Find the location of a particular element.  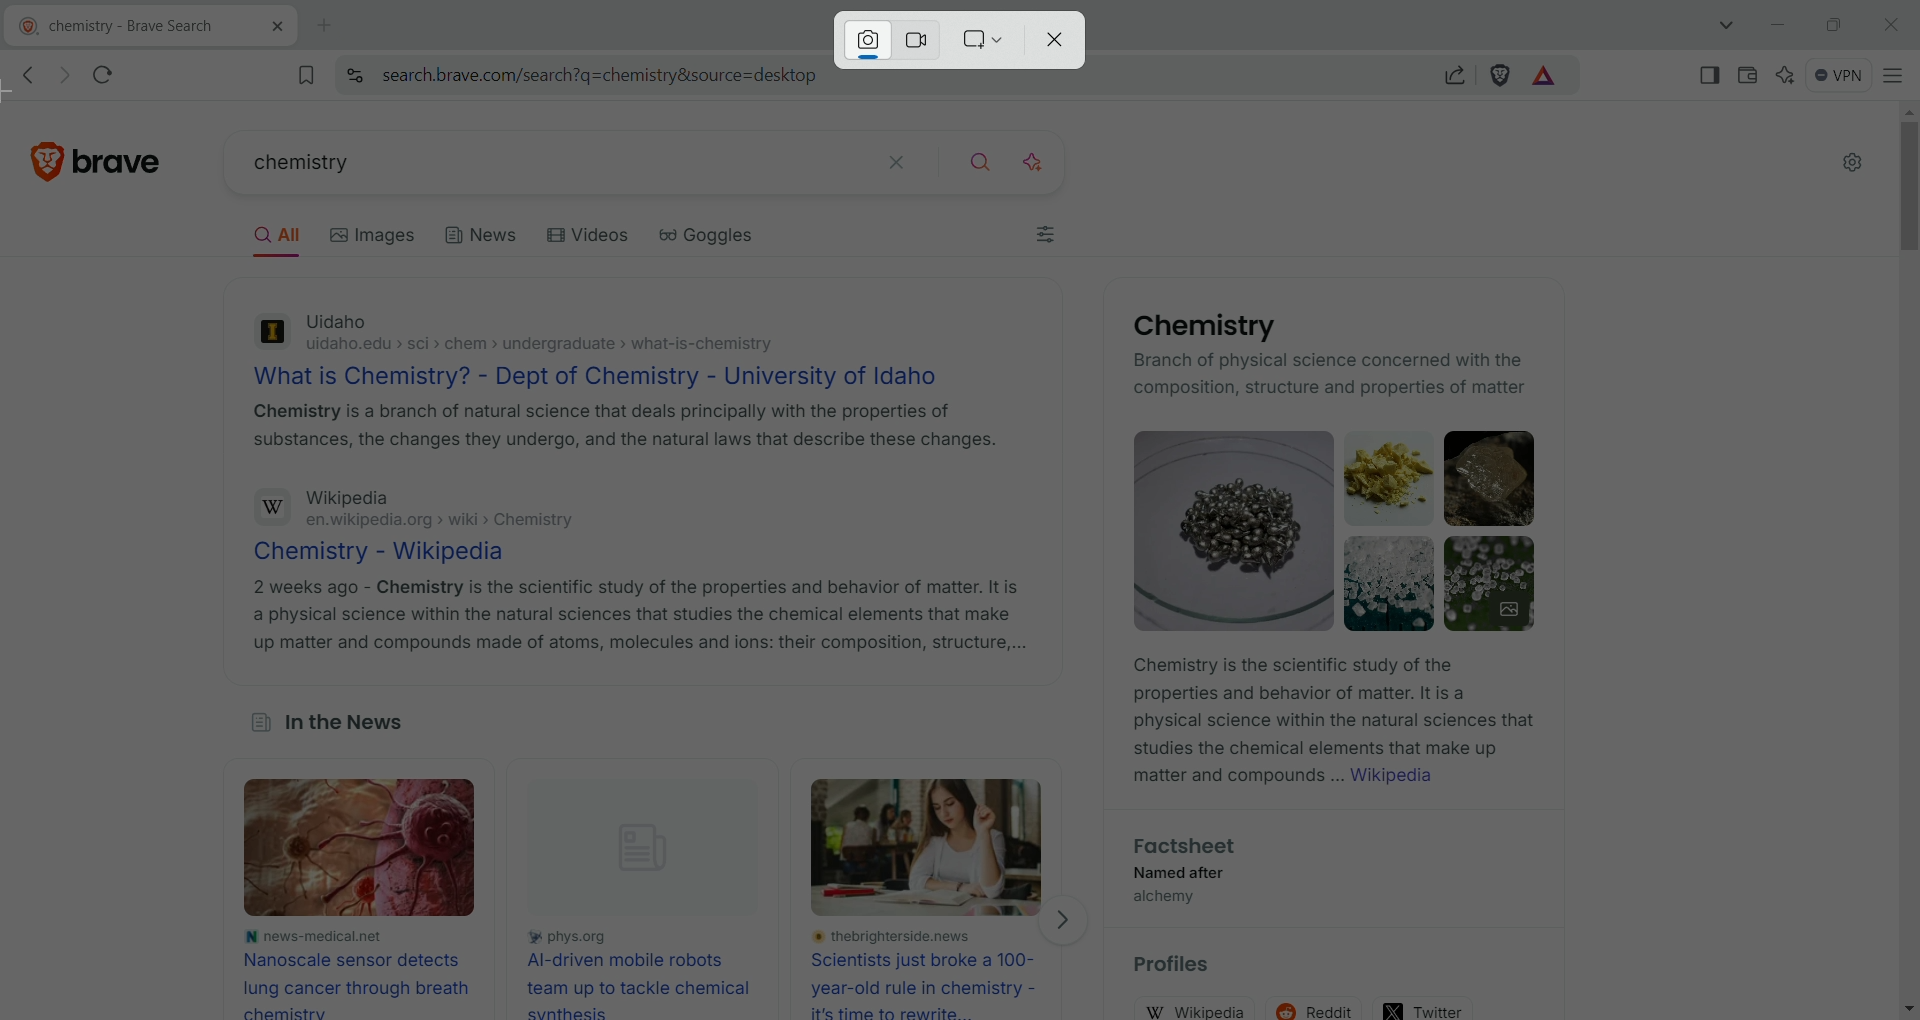

Factsheet— Named after- alchemy is located at coordinates (1180, 875).